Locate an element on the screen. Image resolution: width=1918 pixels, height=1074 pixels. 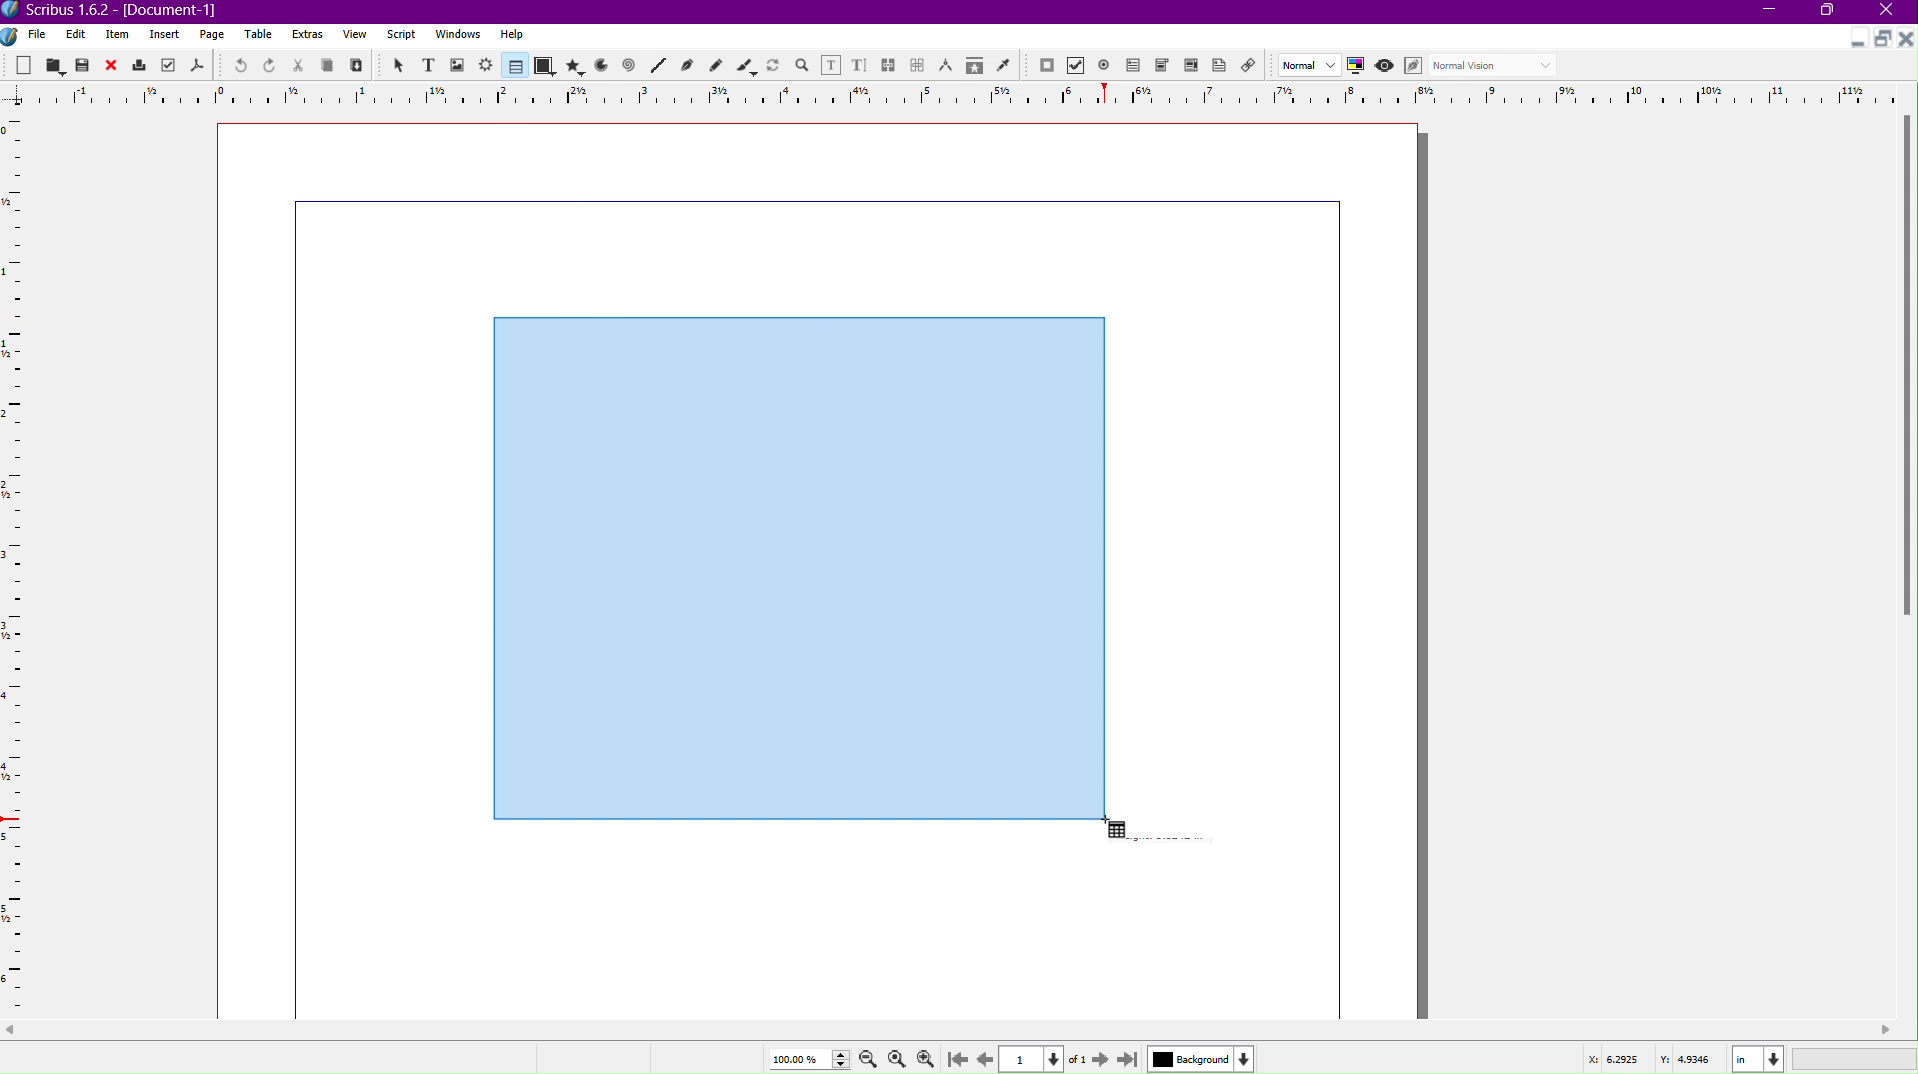
Close is located at coordinates (1906, 39).